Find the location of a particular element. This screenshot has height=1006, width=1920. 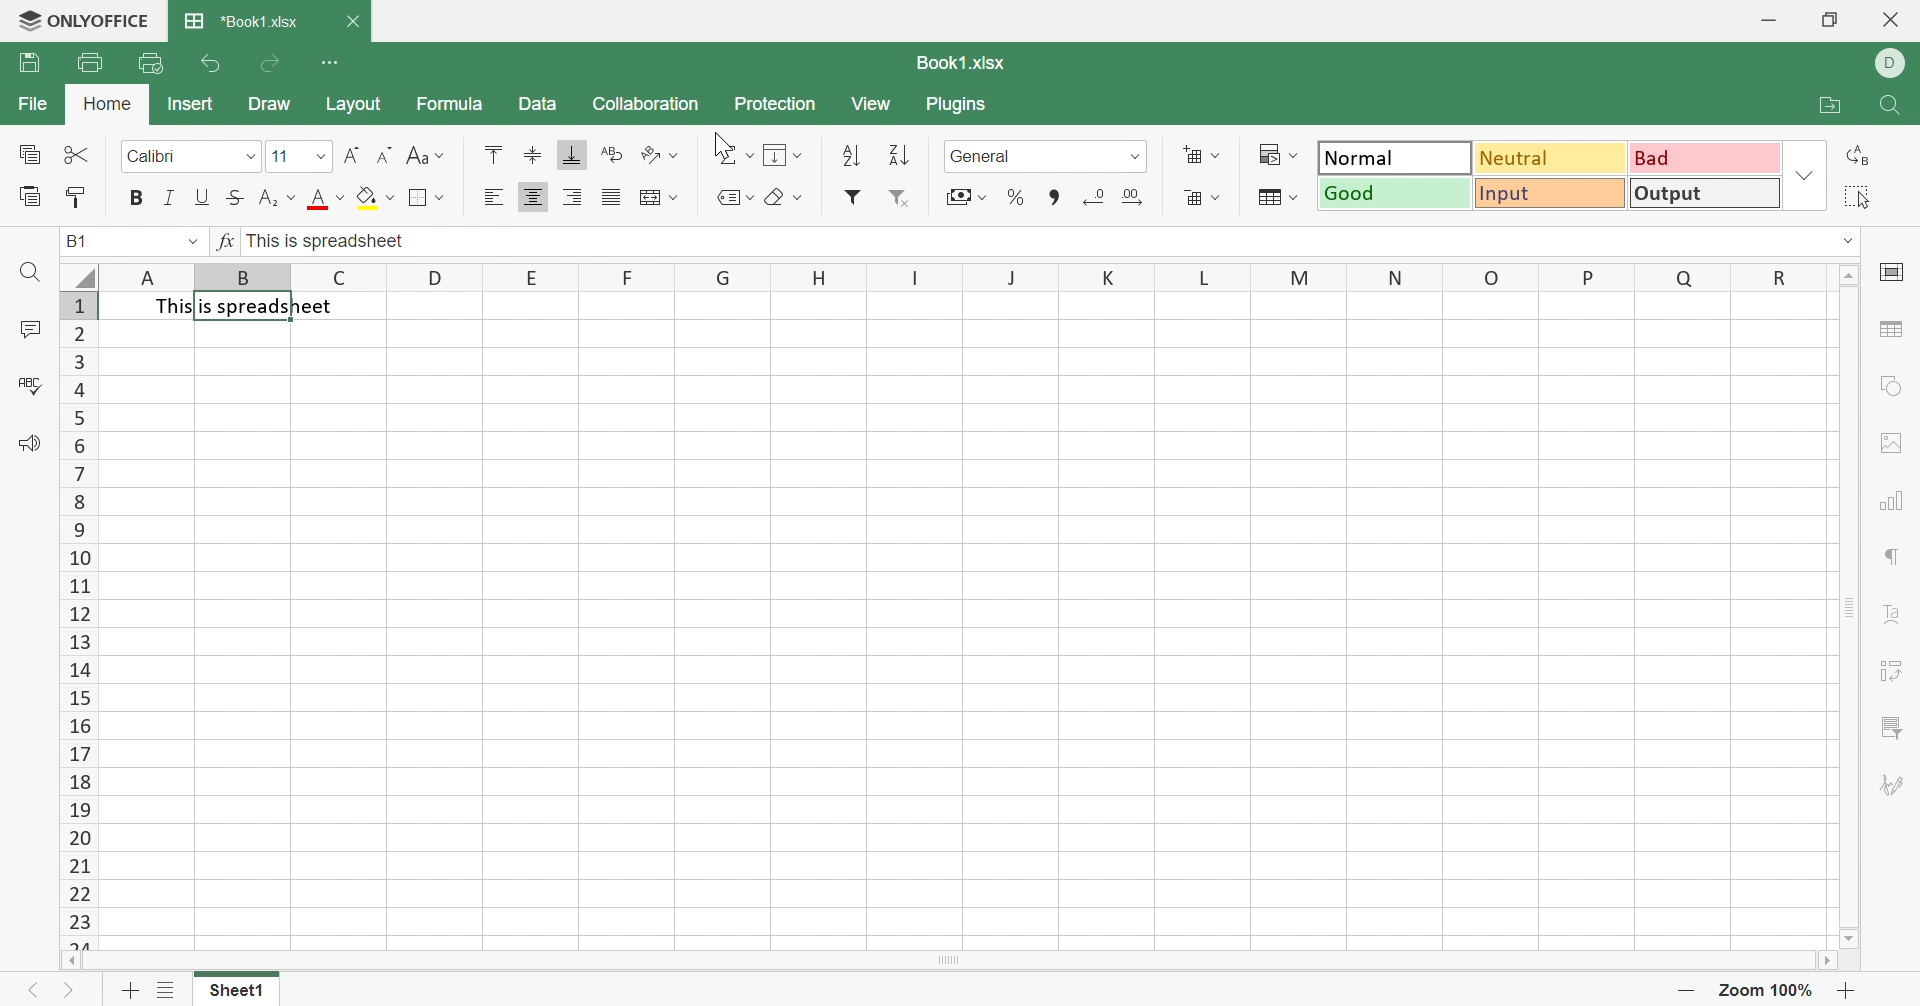

Drop Down is located at coordinates (389, 198).